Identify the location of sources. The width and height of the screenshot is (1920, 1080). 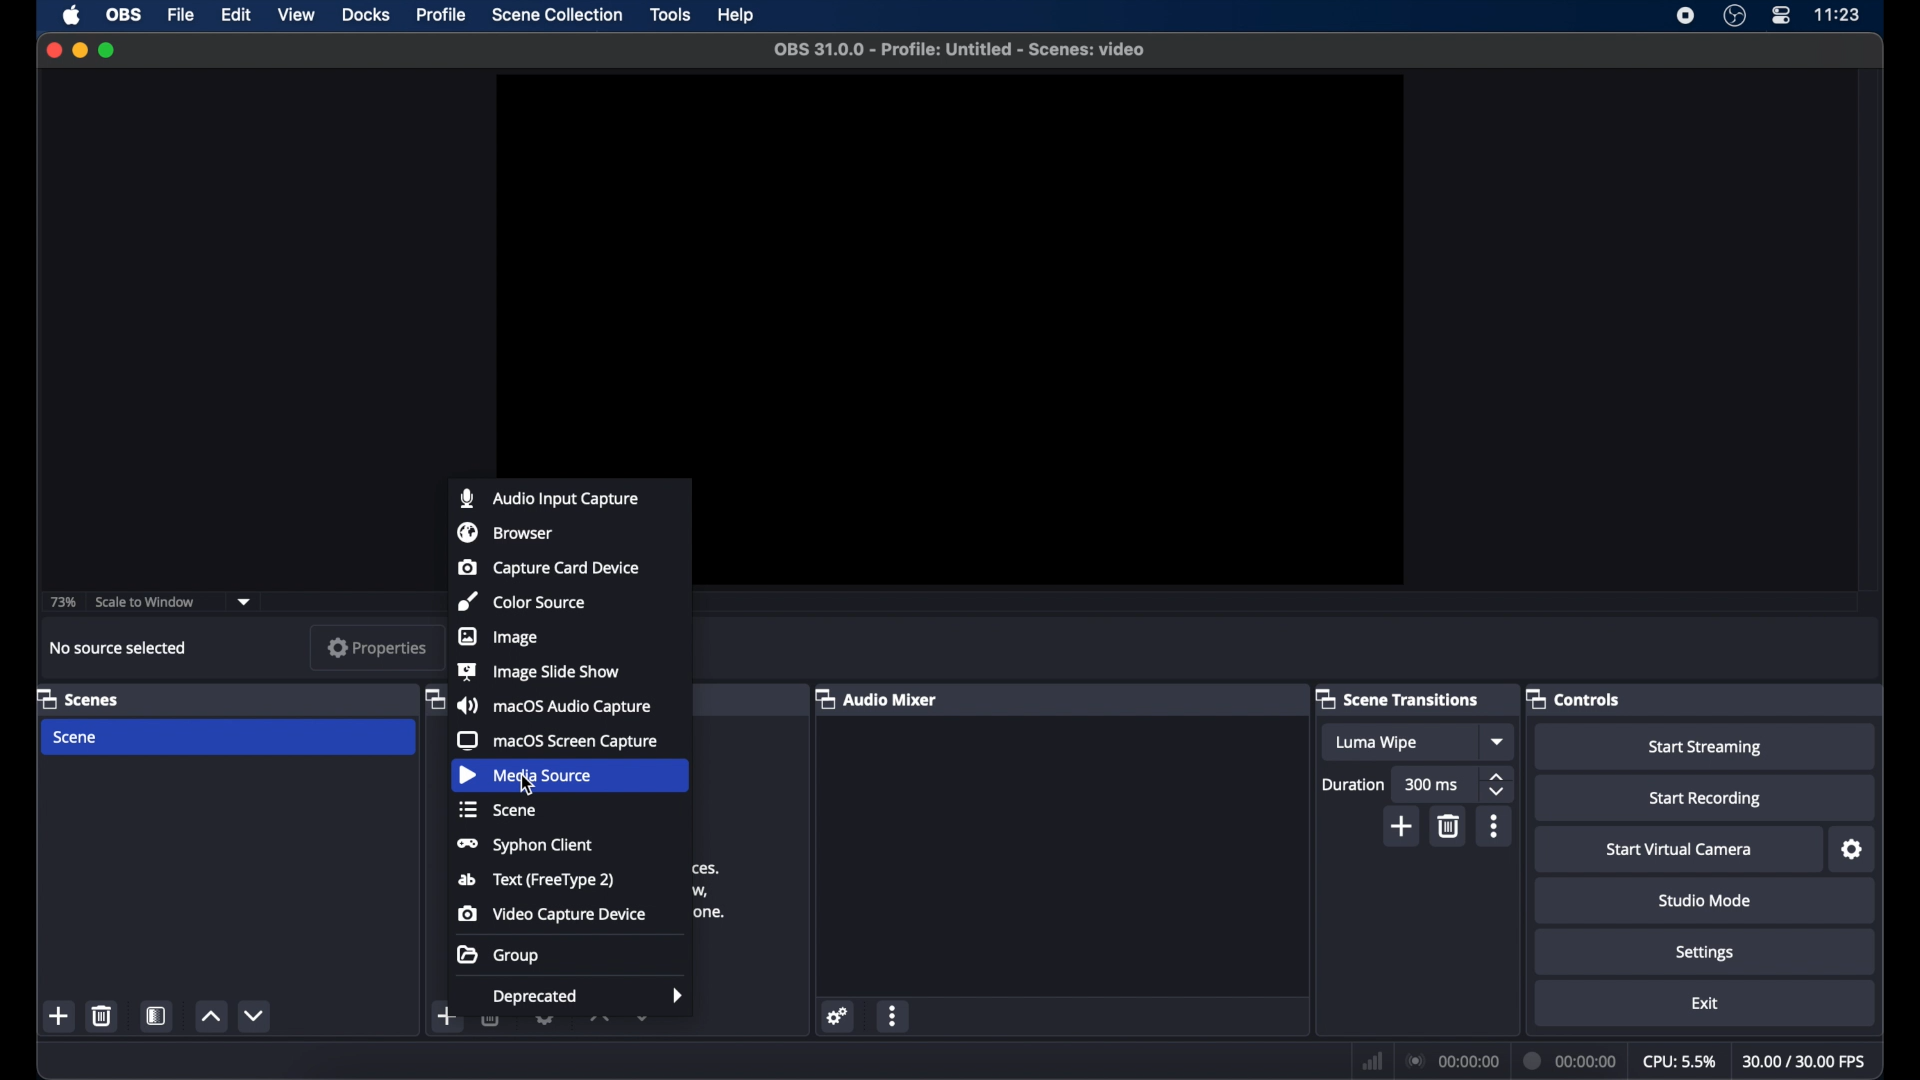
(433, 698).